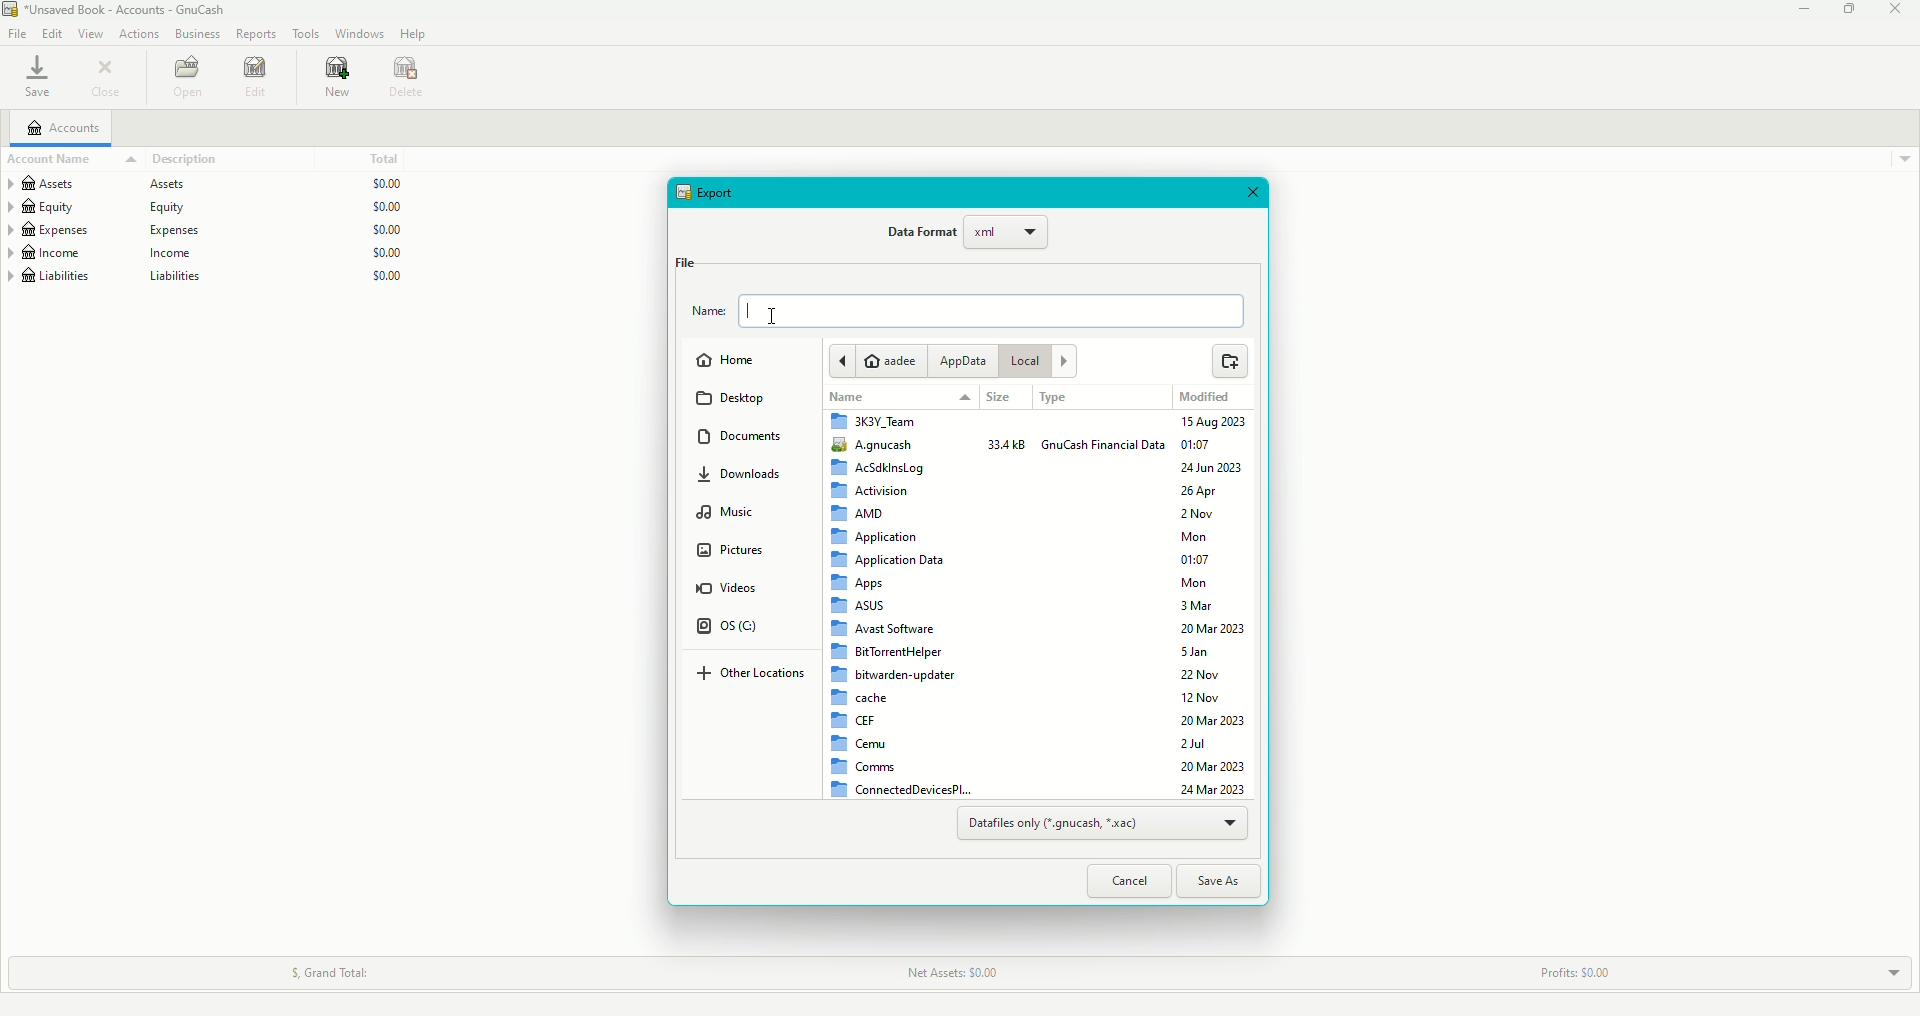 This screenshot has height=1016, width=1920. I want to click on OS, so click(734, 630).